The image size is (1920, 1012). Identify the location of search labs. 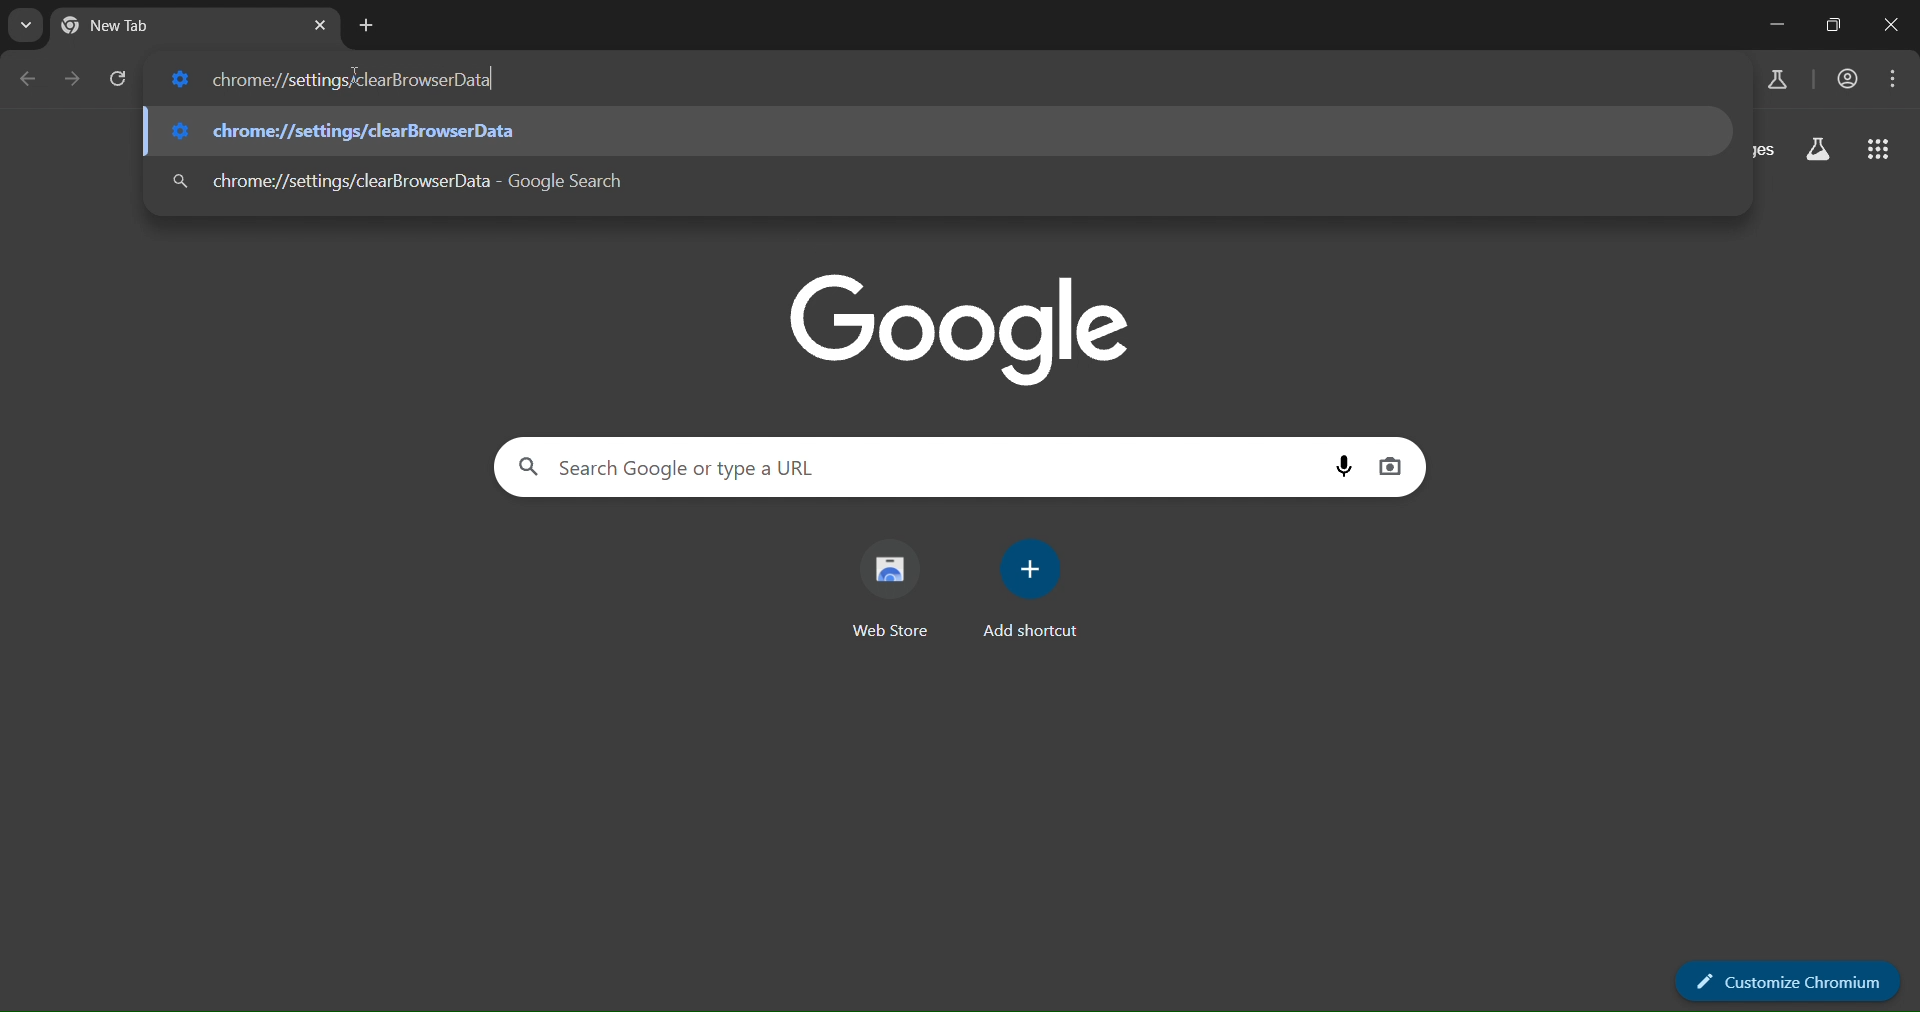
(1816, 150).